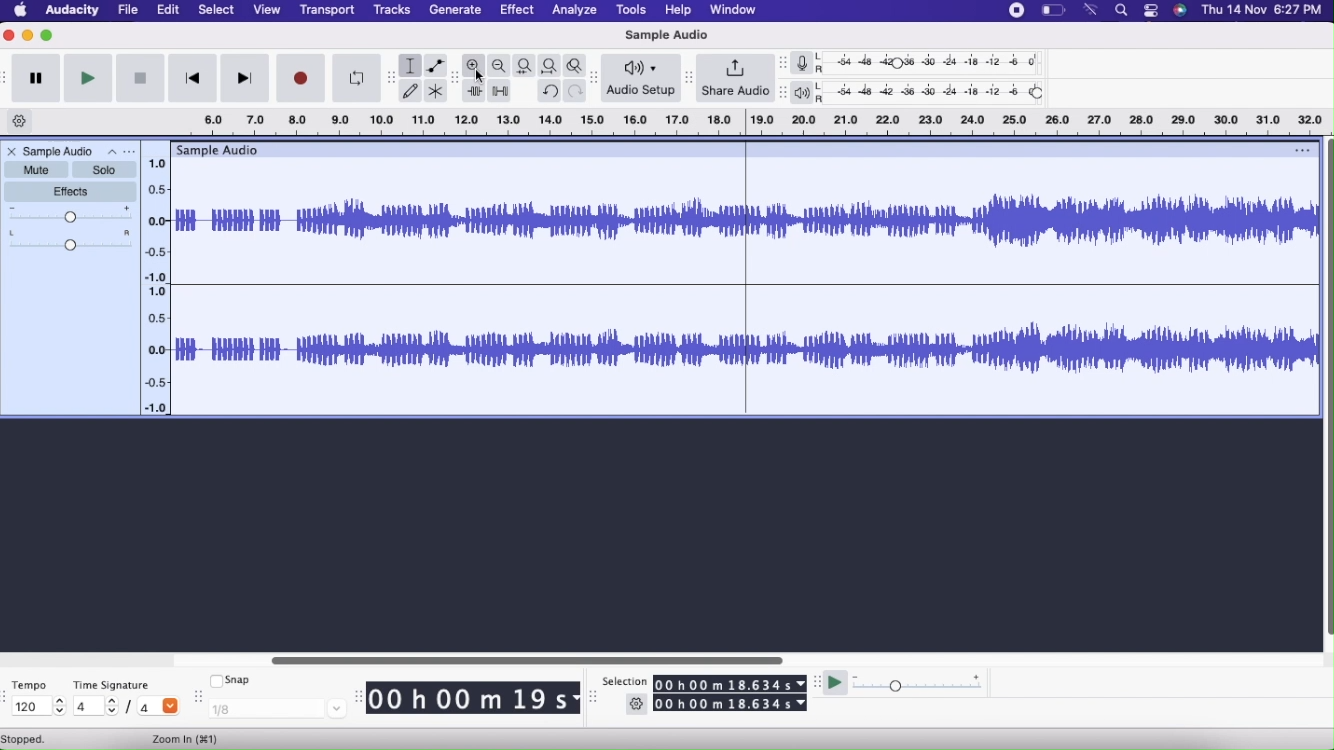  Describe the element at coordinates (474, 699) in the screenshot. I see `00 h 00 m 19 s` at that location.